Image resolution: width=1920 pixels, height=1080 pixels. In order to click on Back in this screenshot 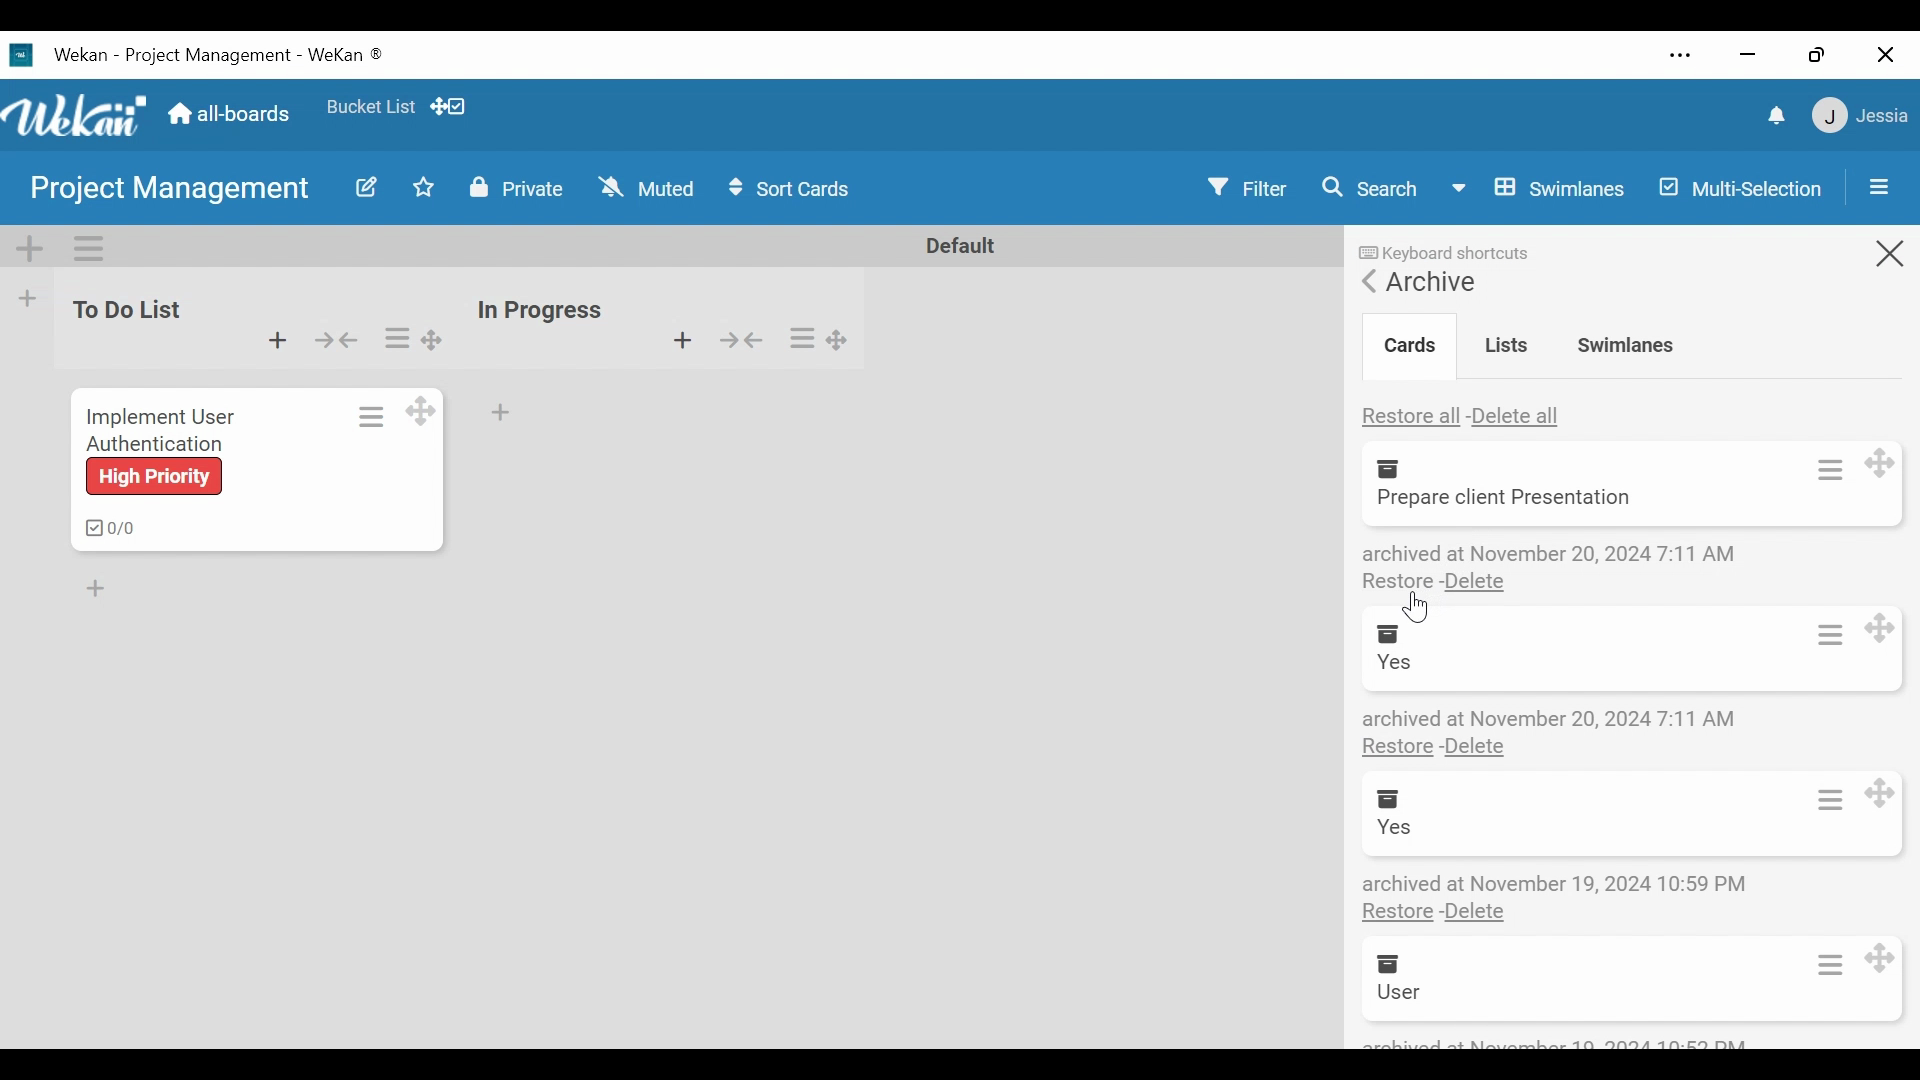, I will do `click(1369, 280)`.